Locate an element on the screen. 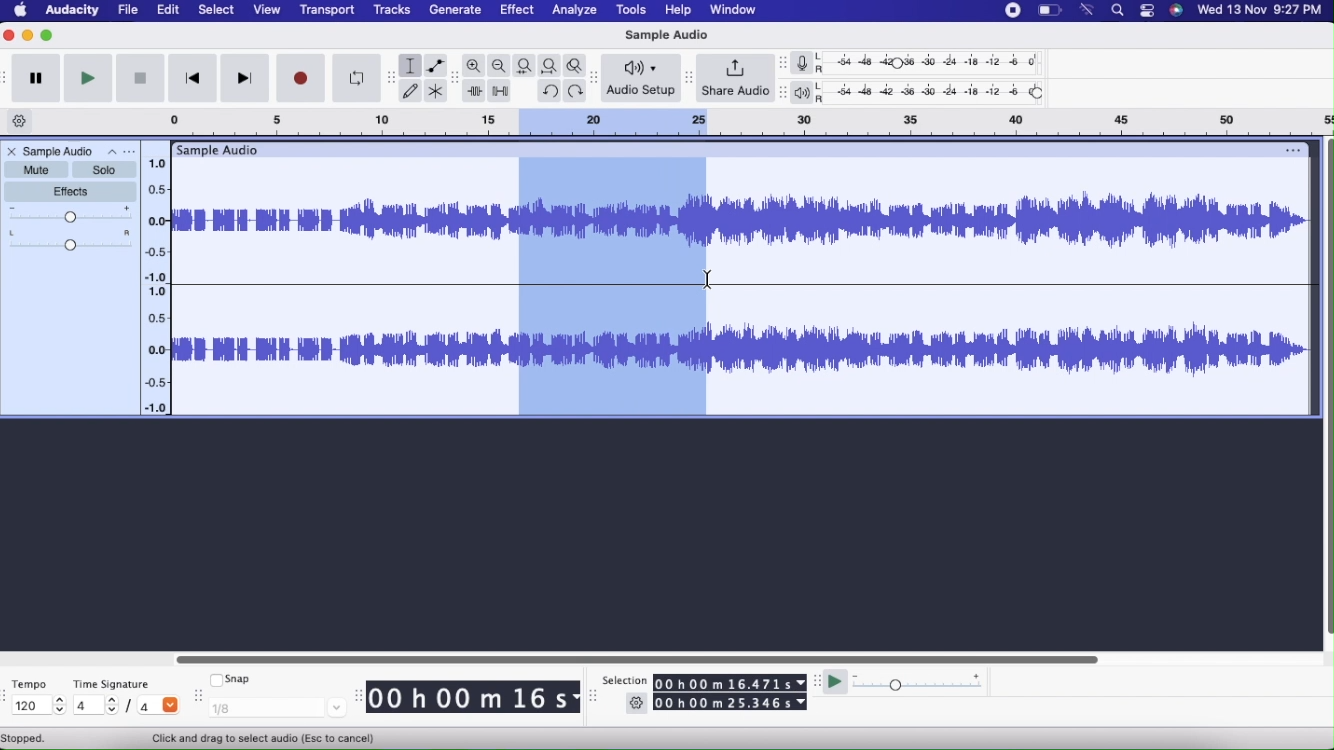  00 h 00 m 16 s is located at coordinates (474, 699).